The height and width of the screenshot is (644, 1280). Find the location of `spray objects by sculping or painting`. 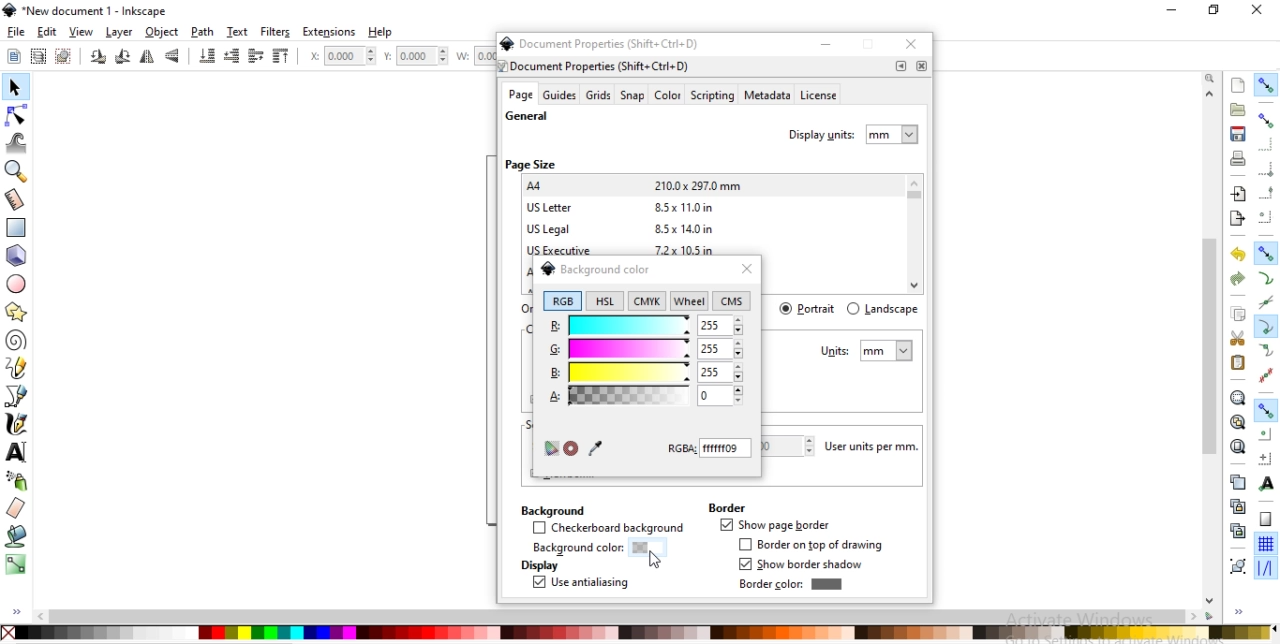

spray objects by sculping or painting is located at coordinates (21, 480).